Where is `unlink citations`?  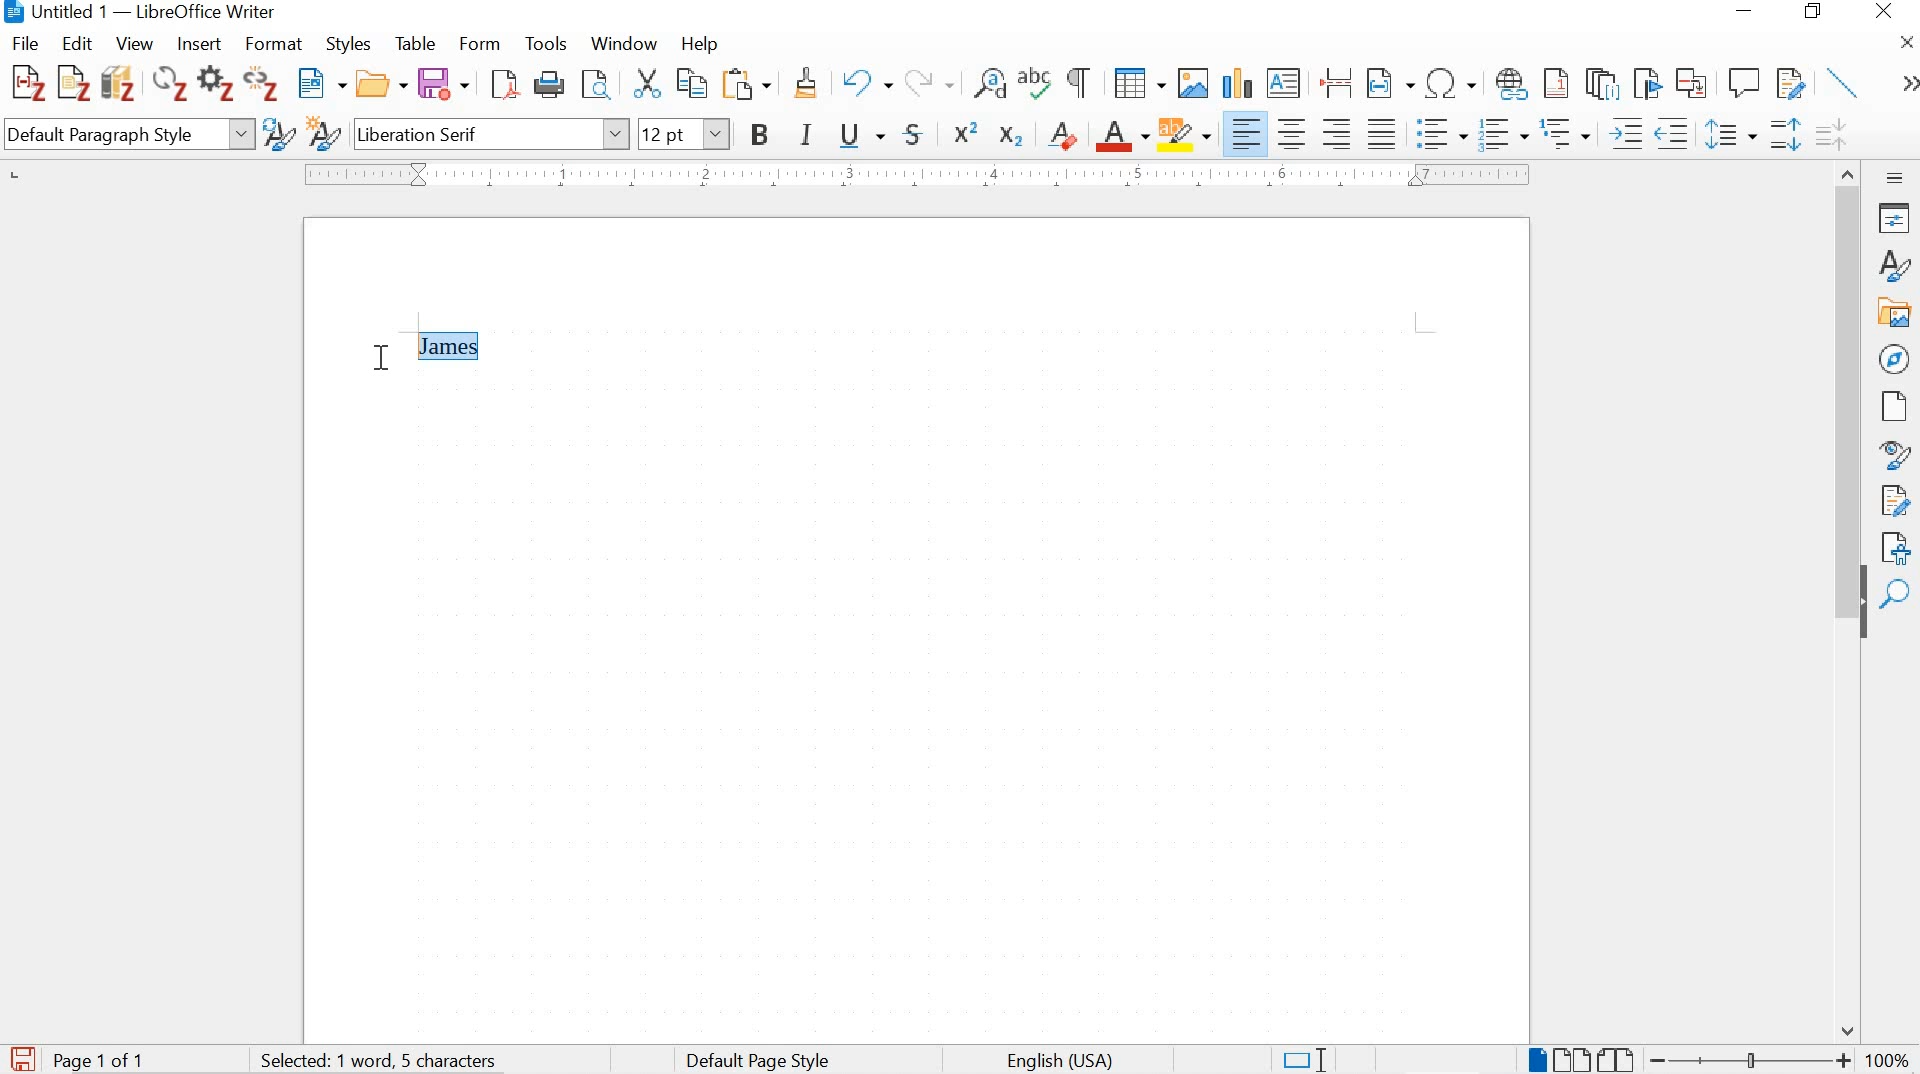 unlink citations is located at coordinates (263, 87).